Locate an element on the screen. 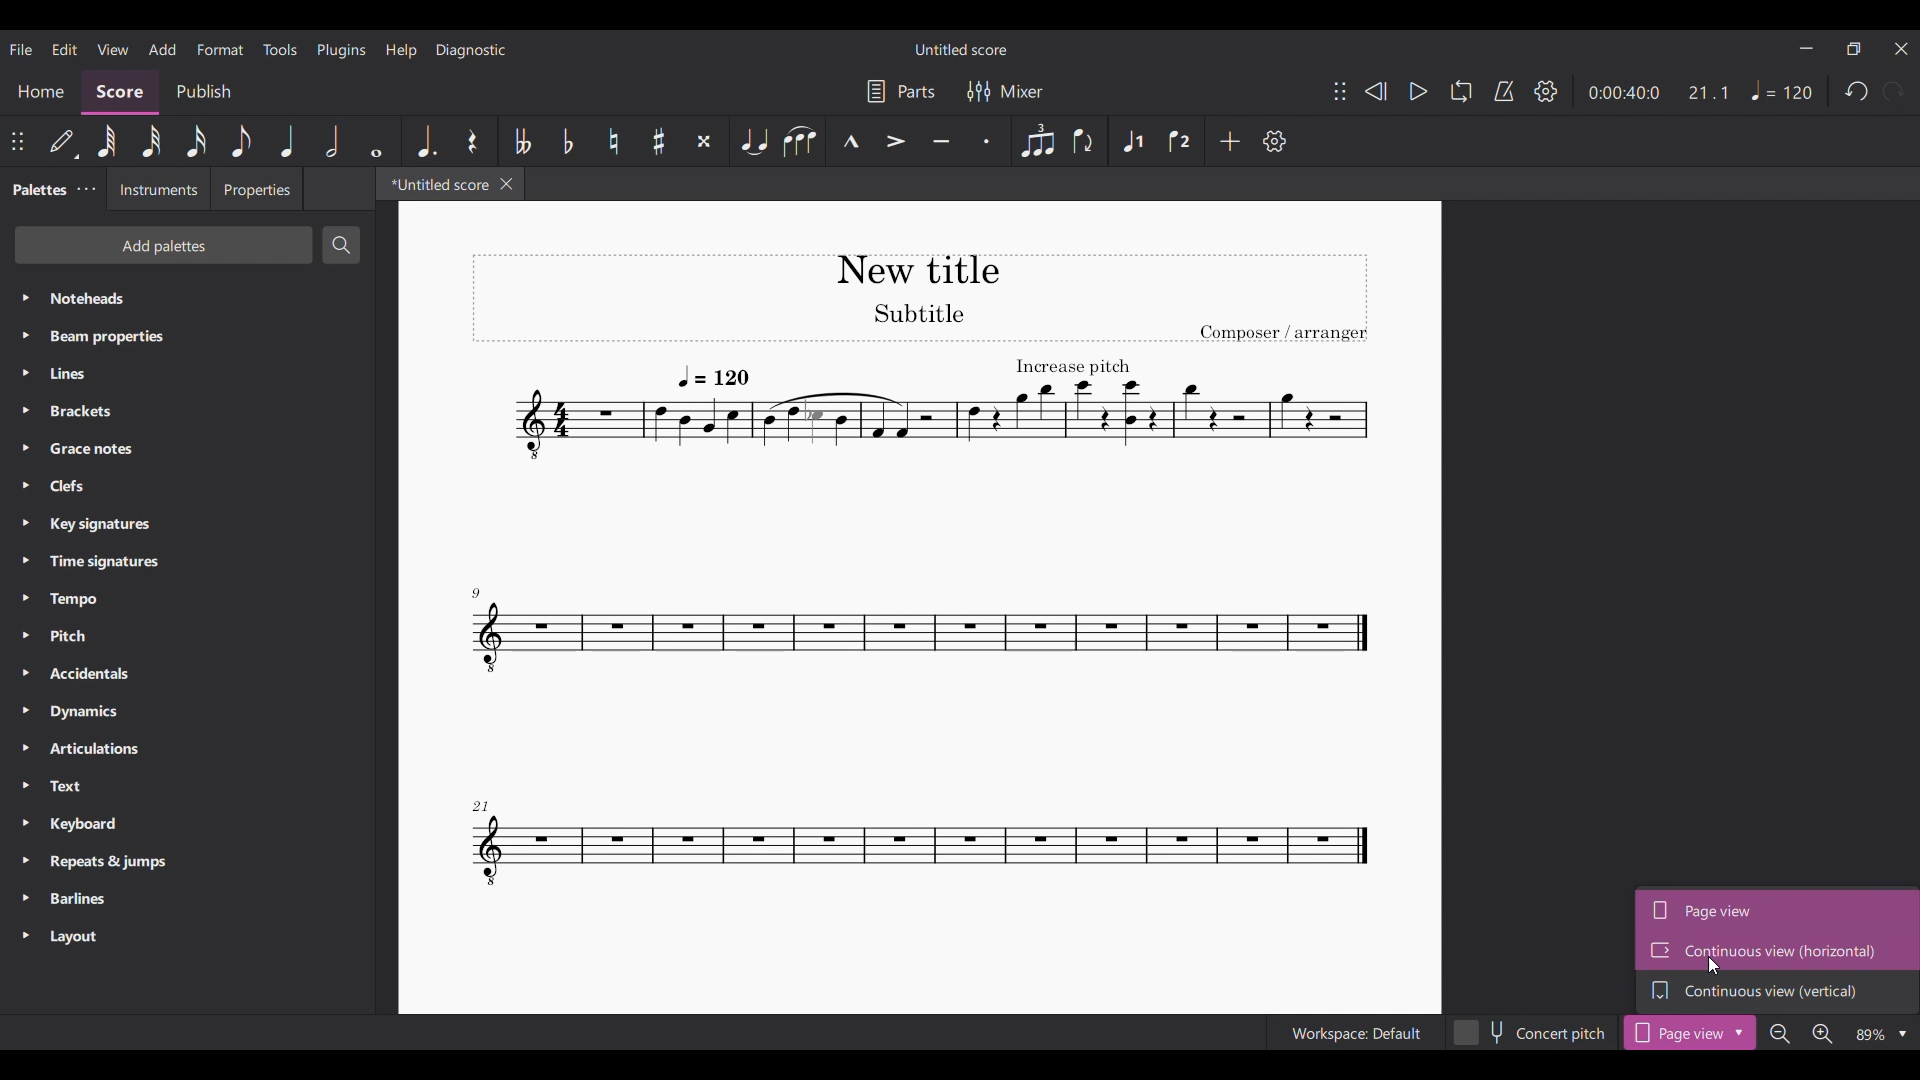 The height and width of the screenshot is (1080, 1920). Score duration is located at coordinates (1624, 92).